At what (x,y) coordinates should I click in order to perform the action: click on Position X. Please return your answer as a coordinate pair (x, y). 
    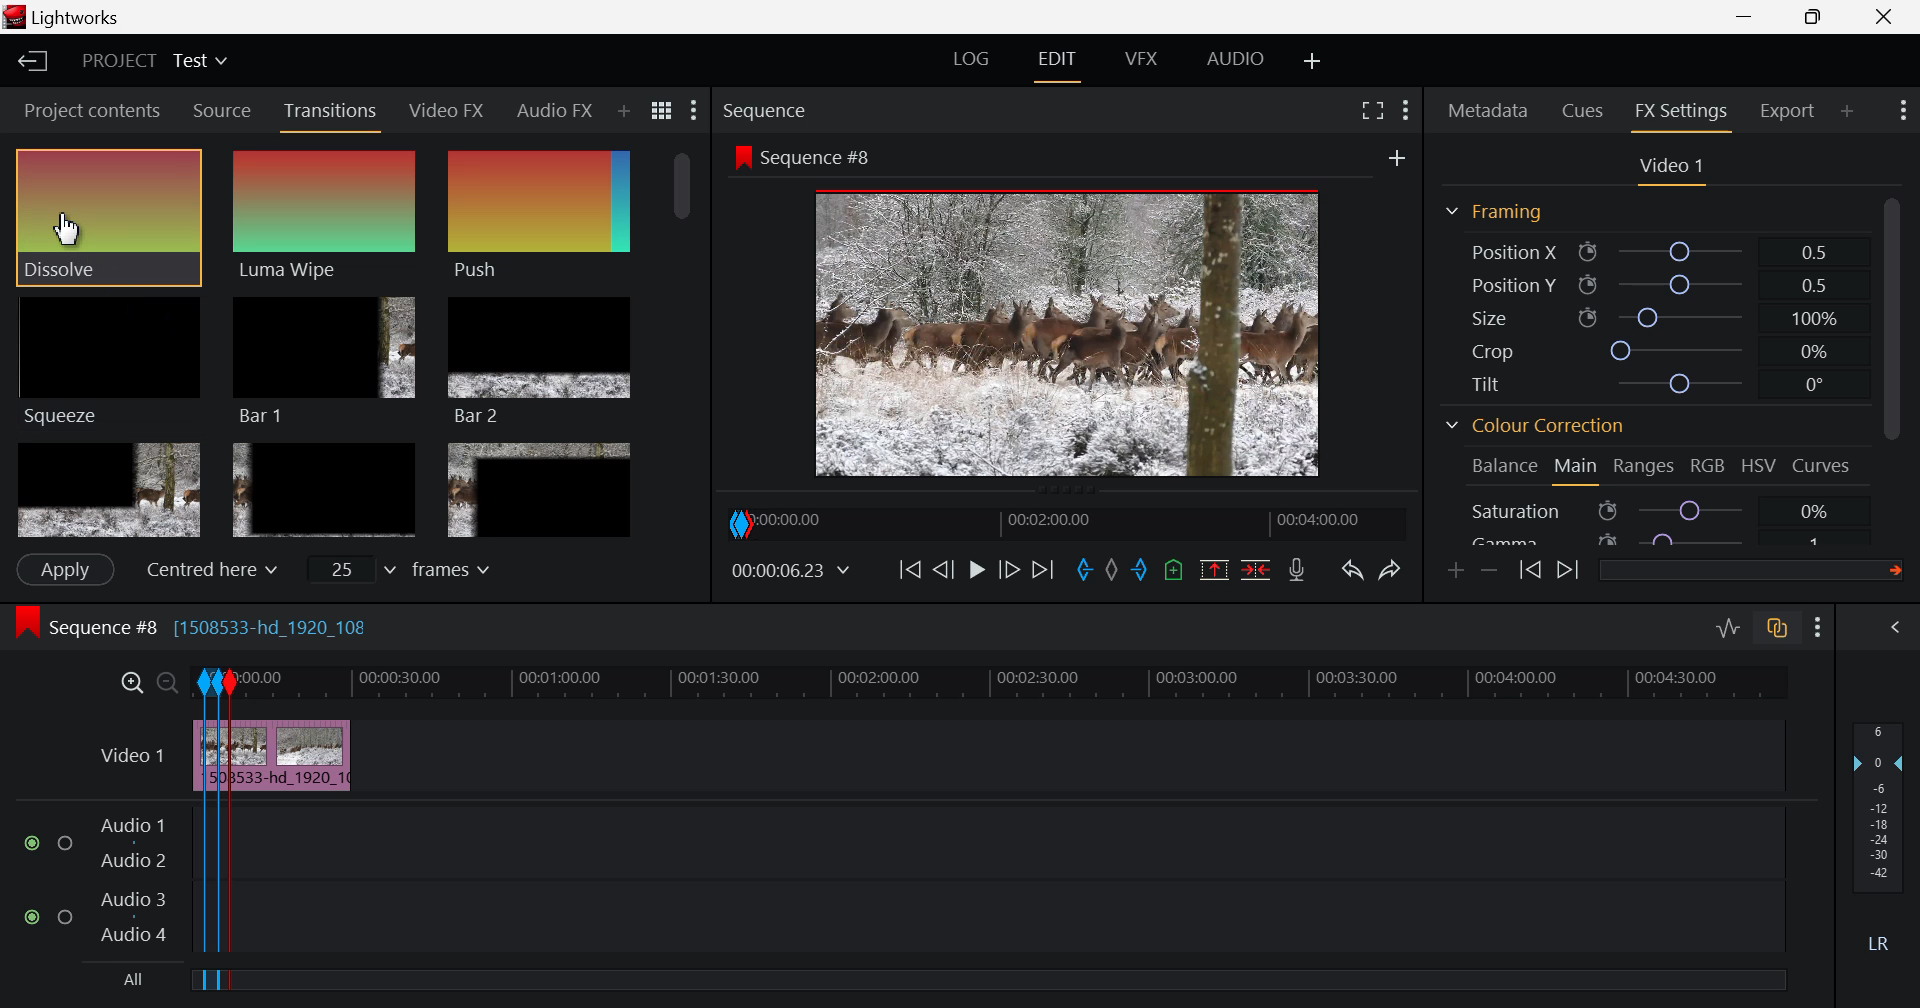
    Looking at the image, I should click on (1655, 251).